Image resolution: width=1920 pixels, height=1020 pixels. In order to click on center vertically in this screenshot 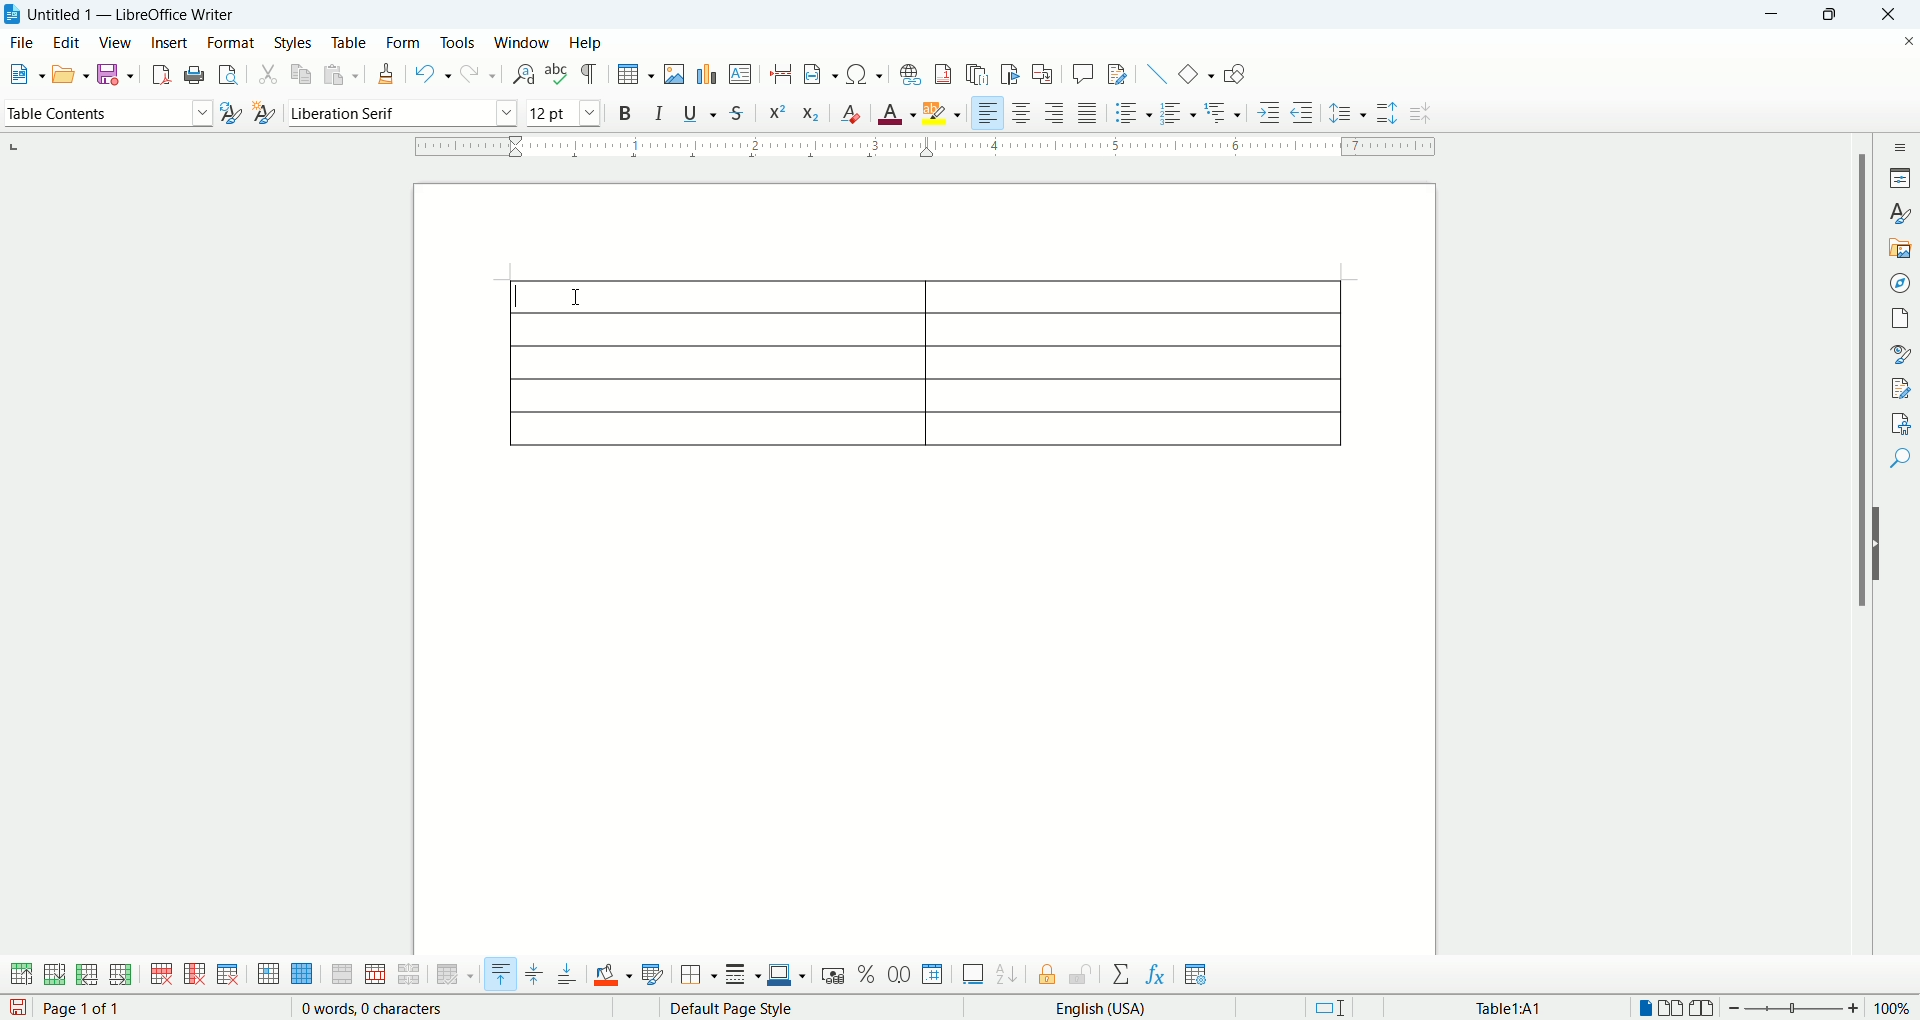, I will do `click(533, 975)`.